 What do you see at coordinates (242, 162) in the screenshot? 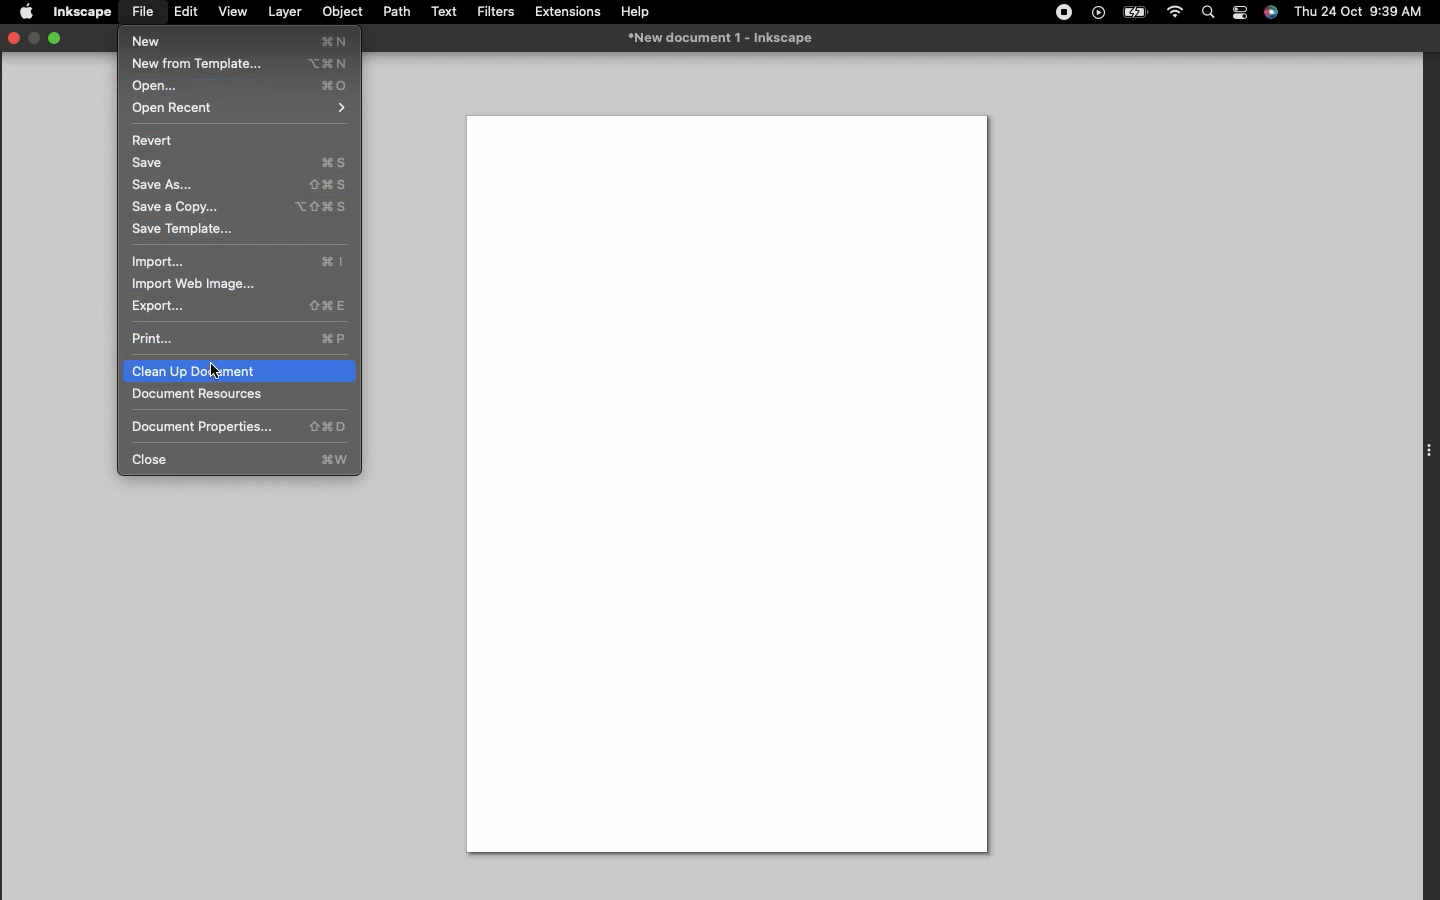
I see `Save` at bounding box center [242, 162].